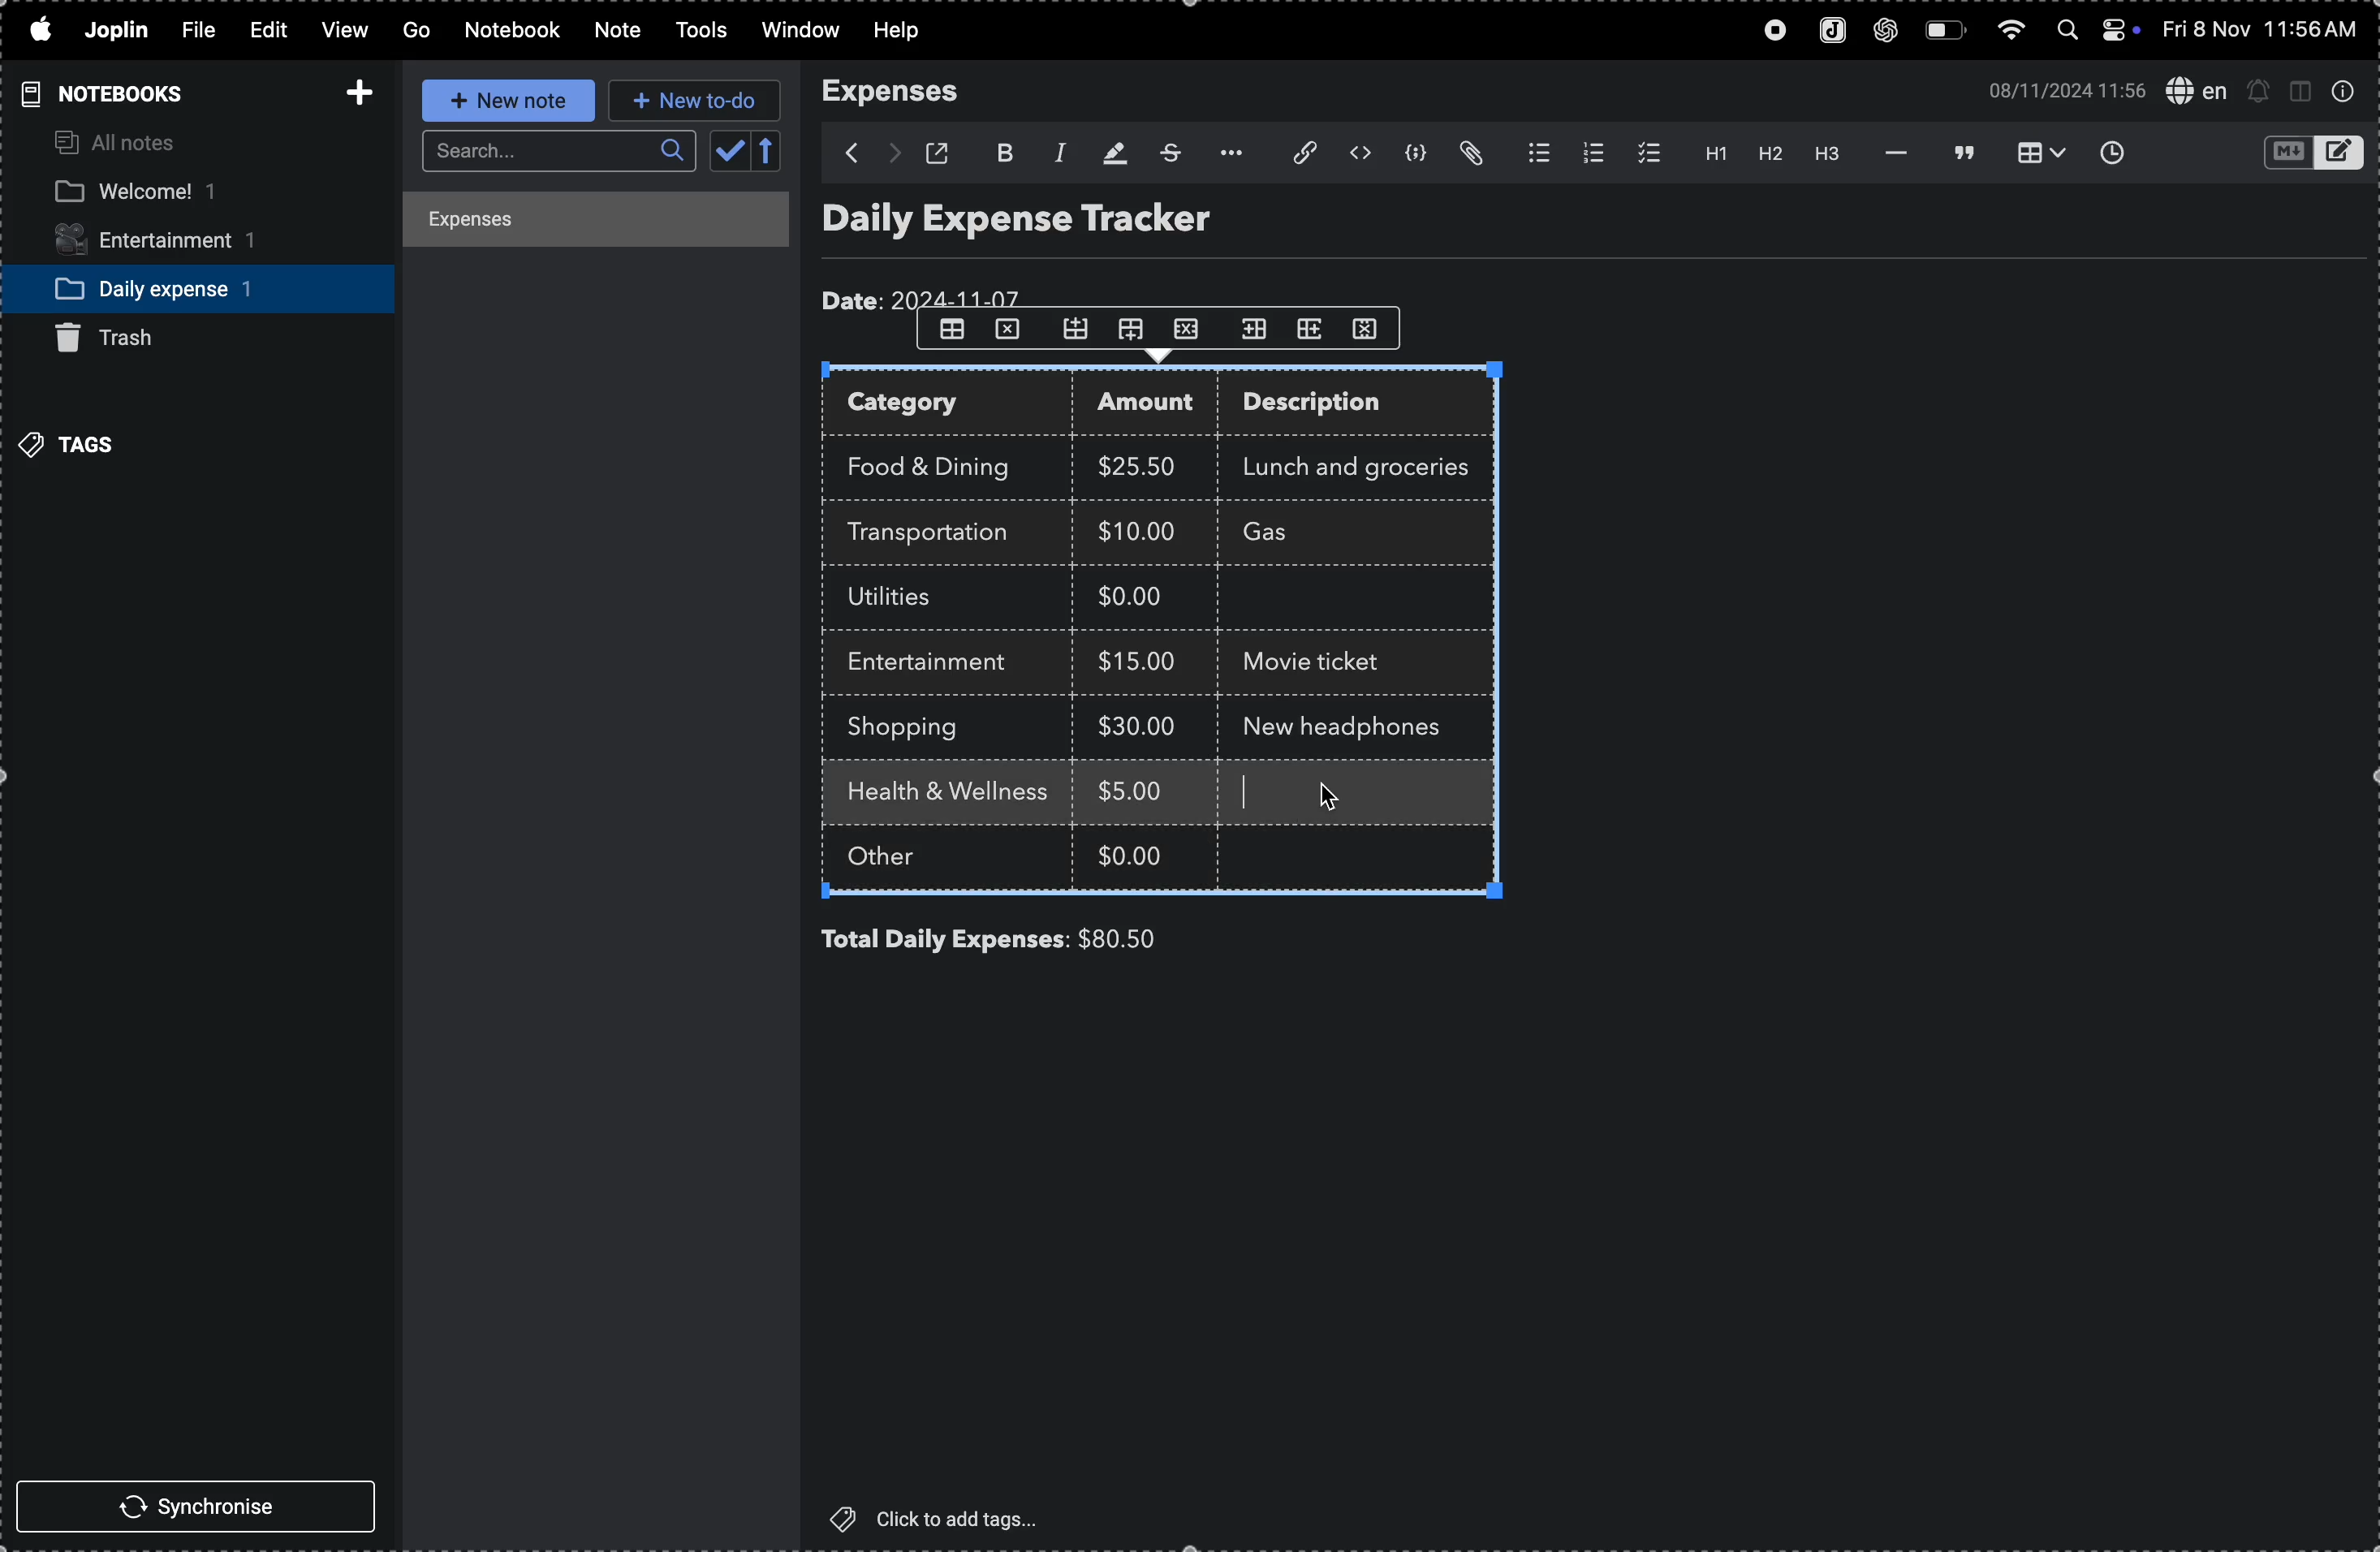  What do you see at coordinates (120, 30) in the screenshot?
I see `joplin` at bounding box center [120, 30].